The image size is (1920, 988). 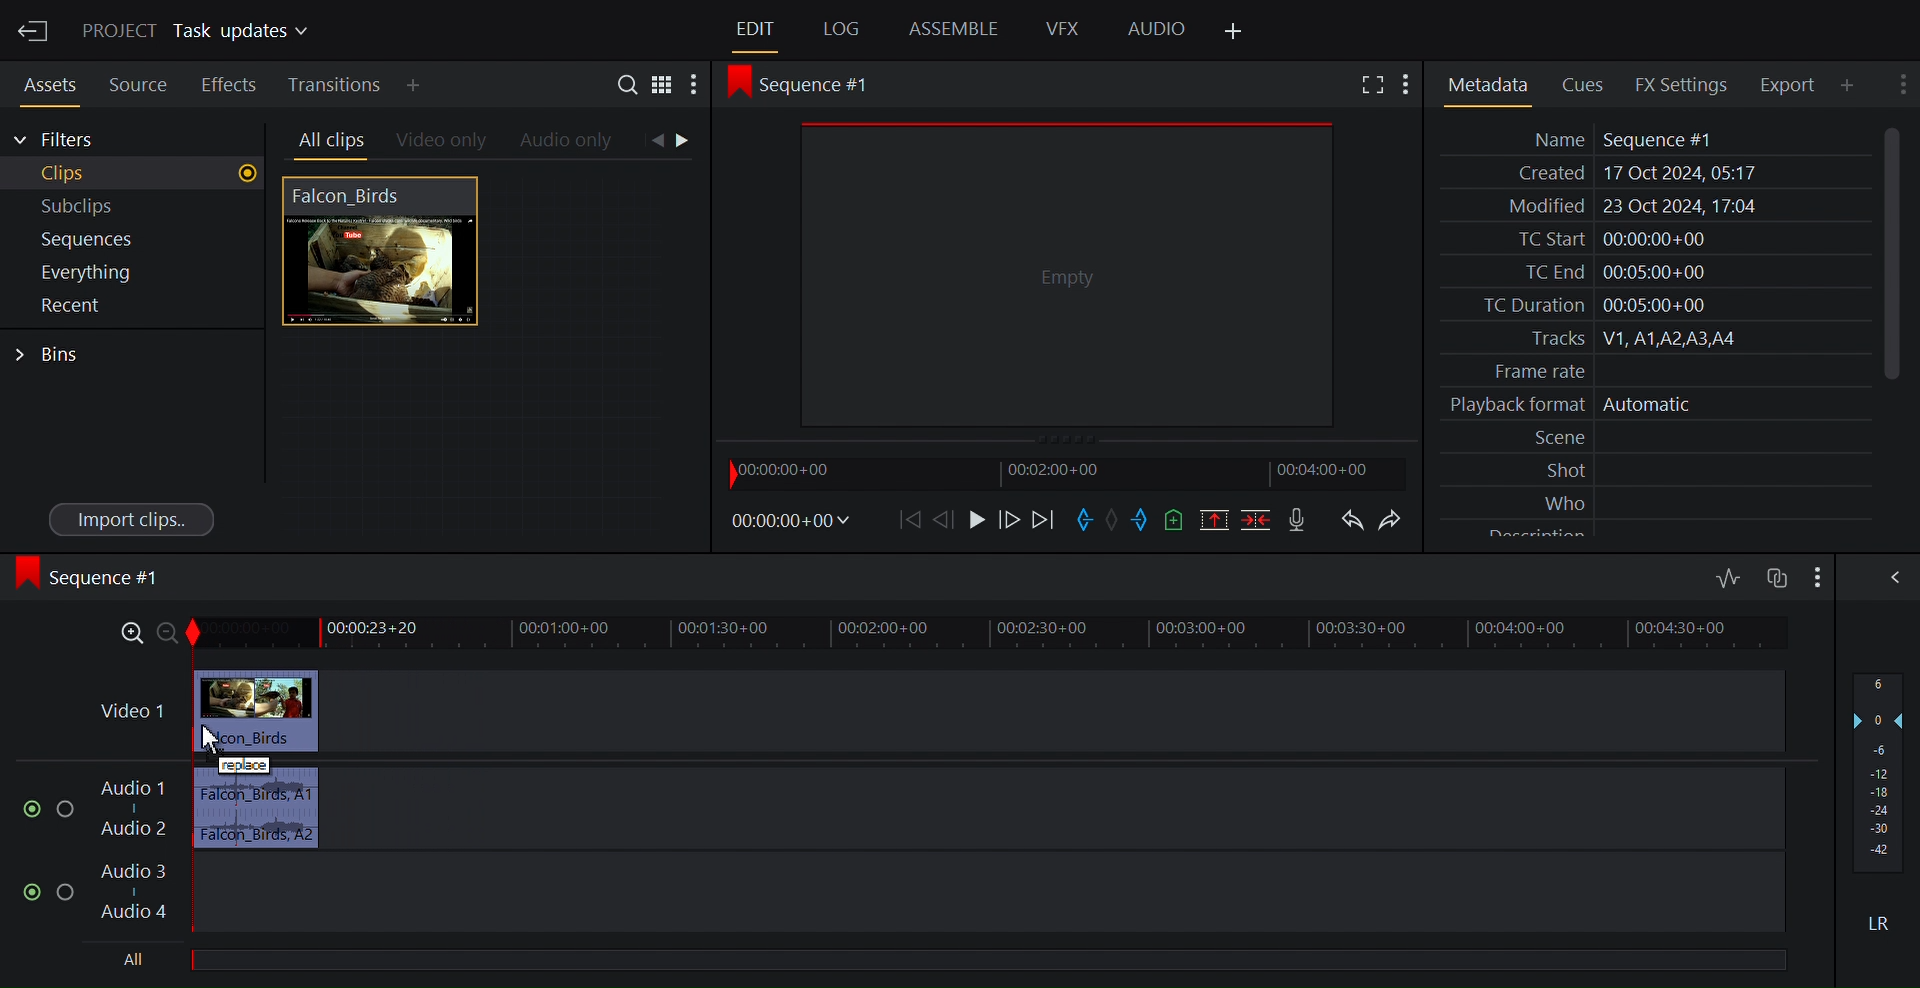 What do you see at coordinates (1653, 306) in the screenshot?
I see `TC Duration` at bounding box center [1653, 306].